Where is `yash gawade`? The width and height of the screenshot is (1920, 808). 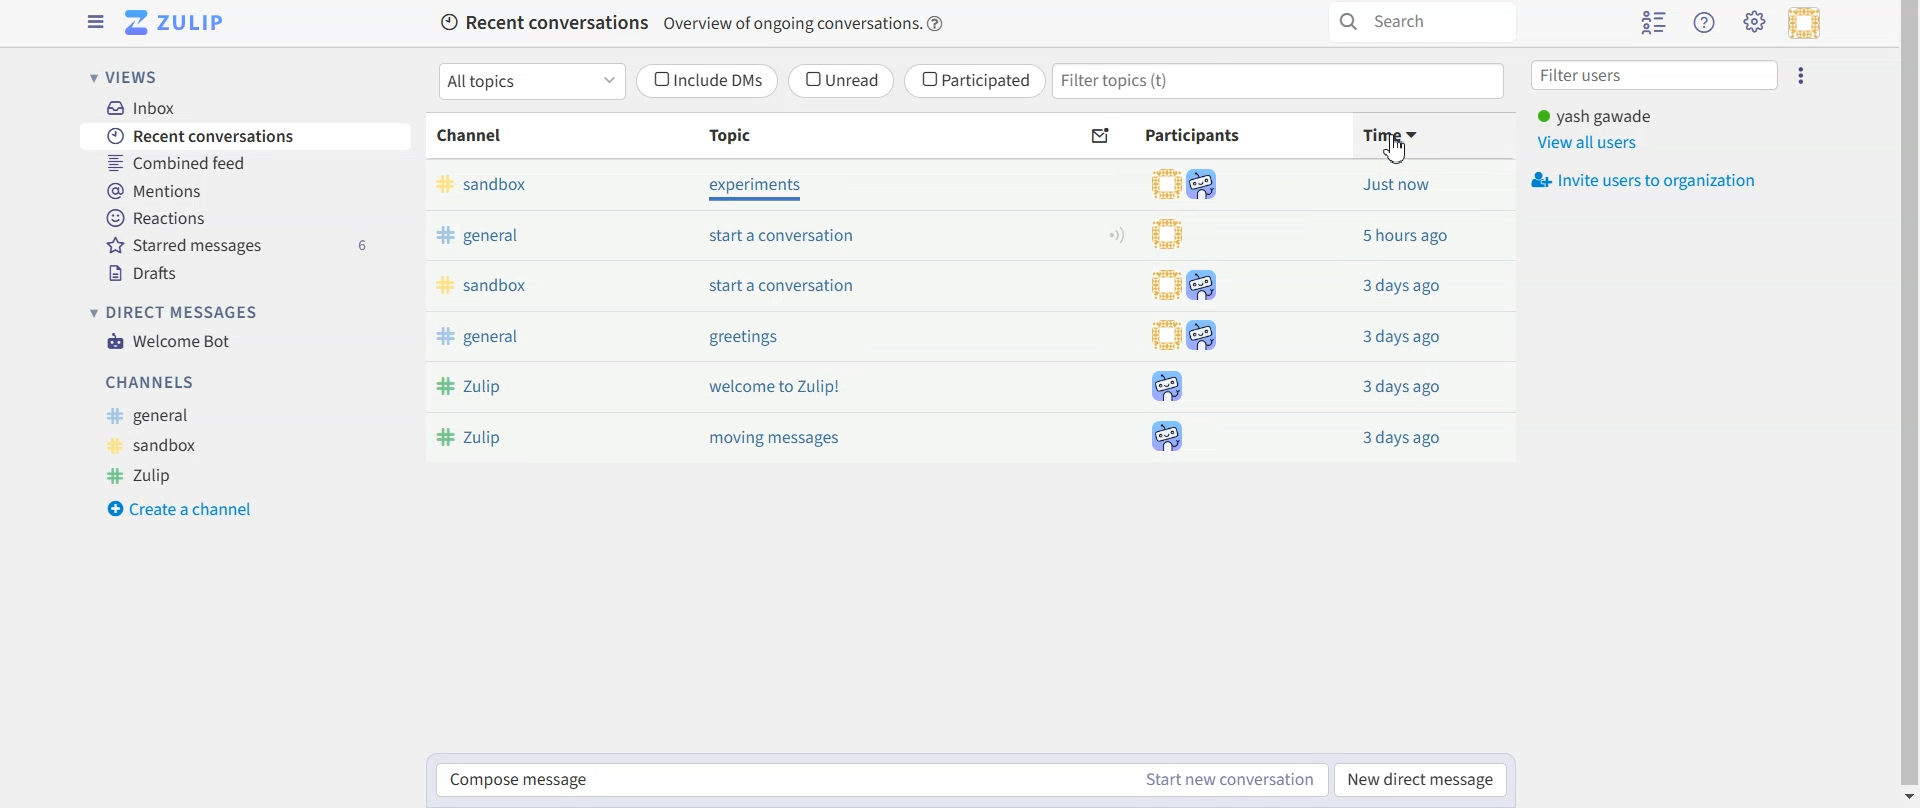
yash gawade is located at coordinates (1598, 117).